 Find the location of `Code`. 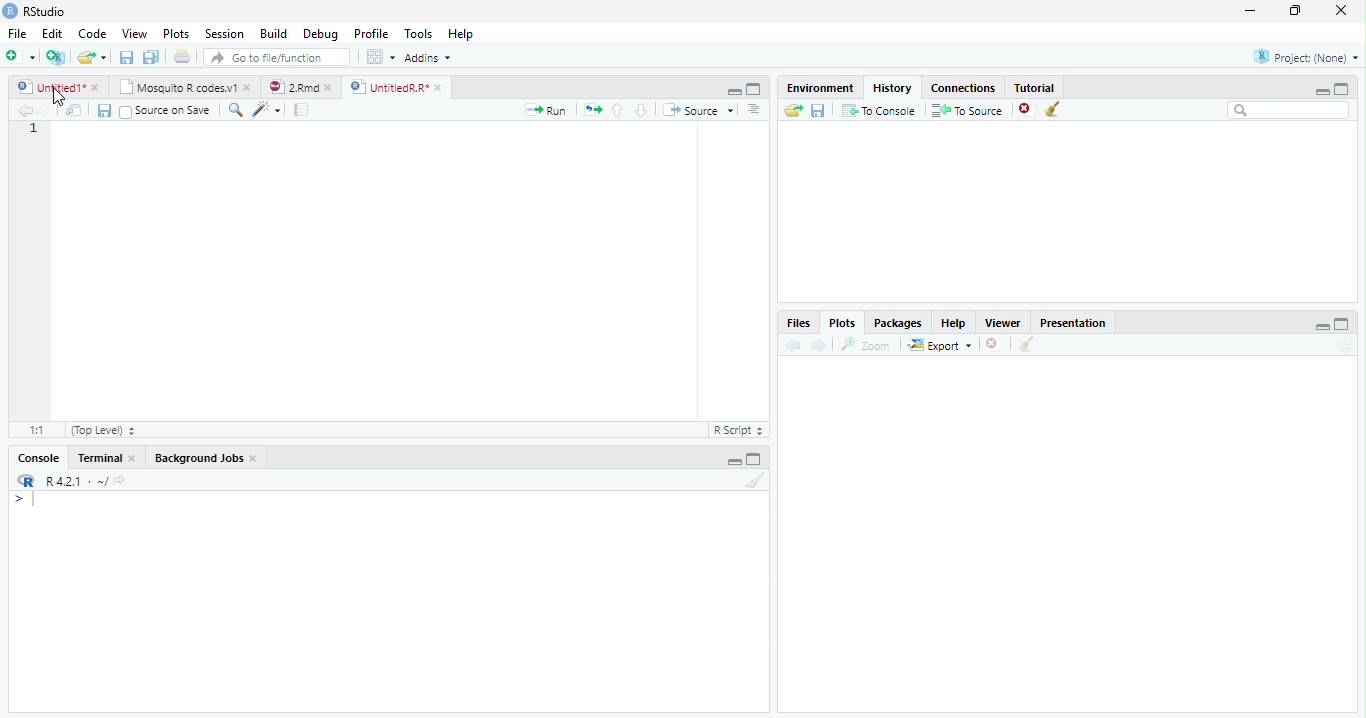

Code is located at coordinates (90, 34).